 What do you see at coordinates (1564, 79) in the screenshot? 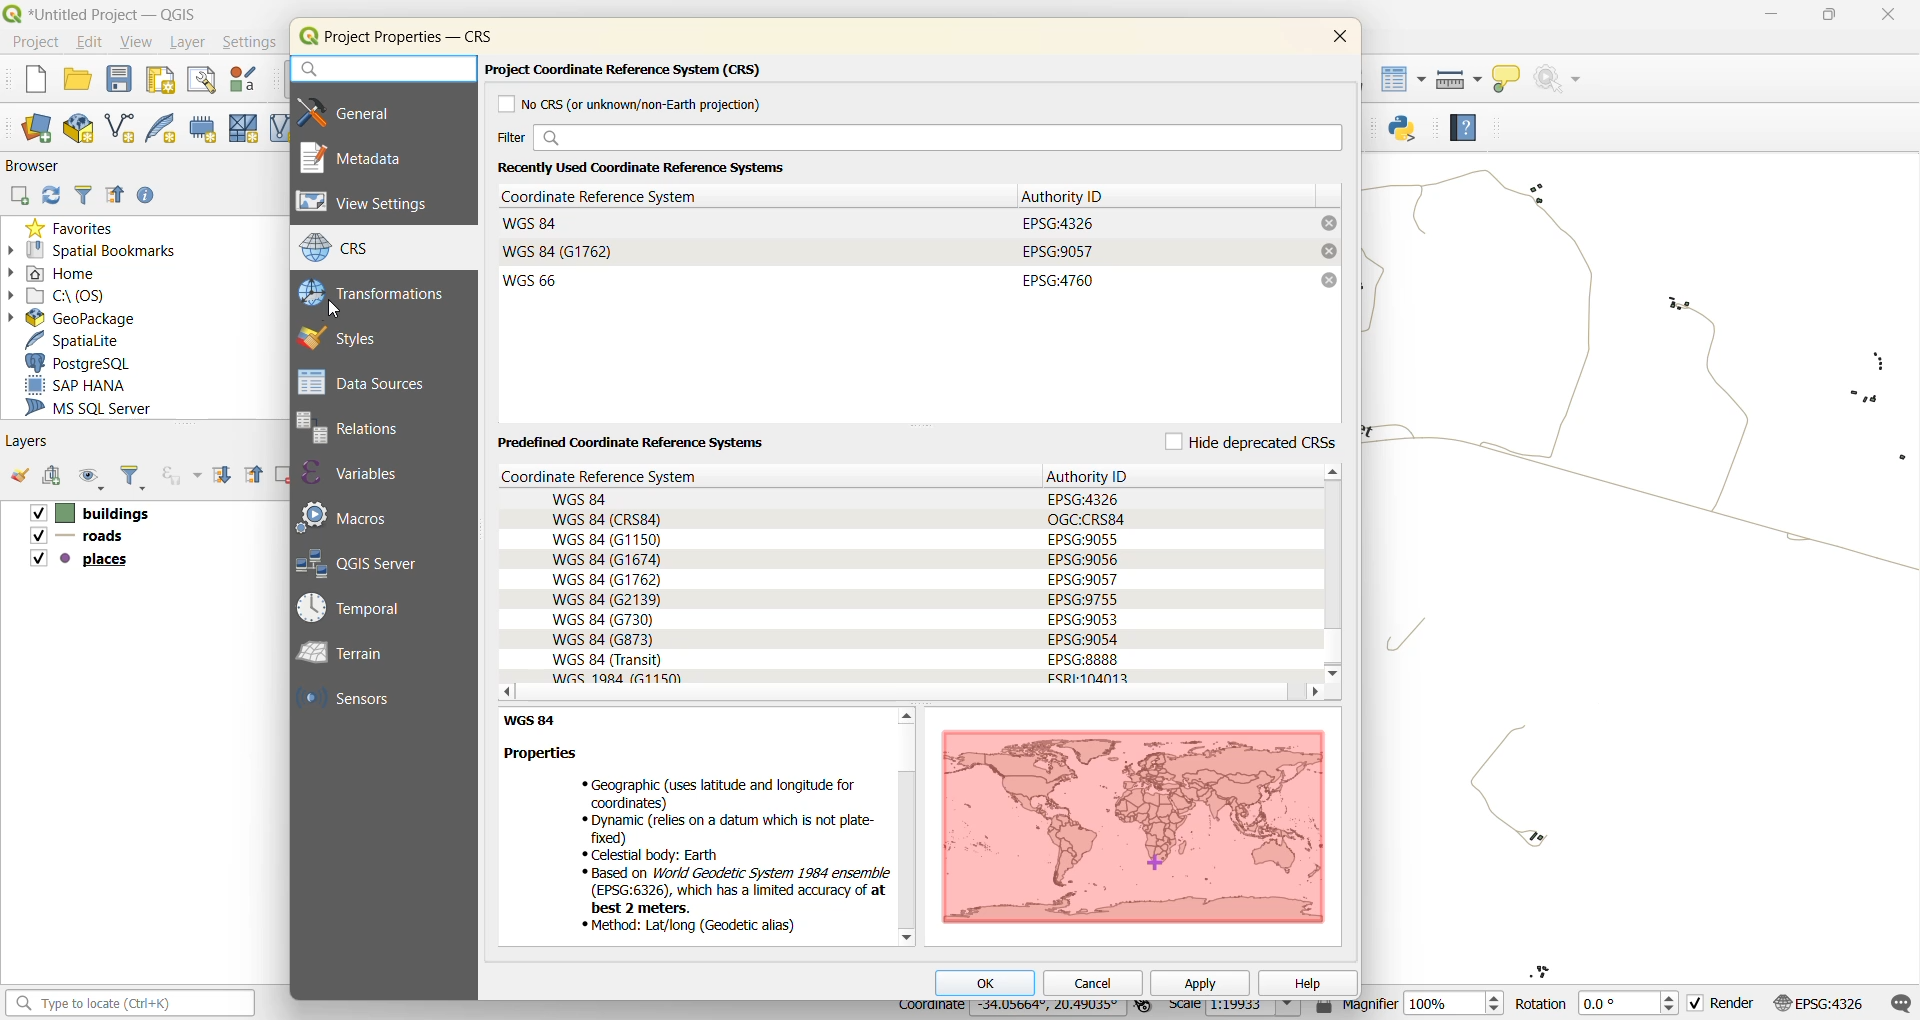
I see `no action` at bounding box center [1564, 79].